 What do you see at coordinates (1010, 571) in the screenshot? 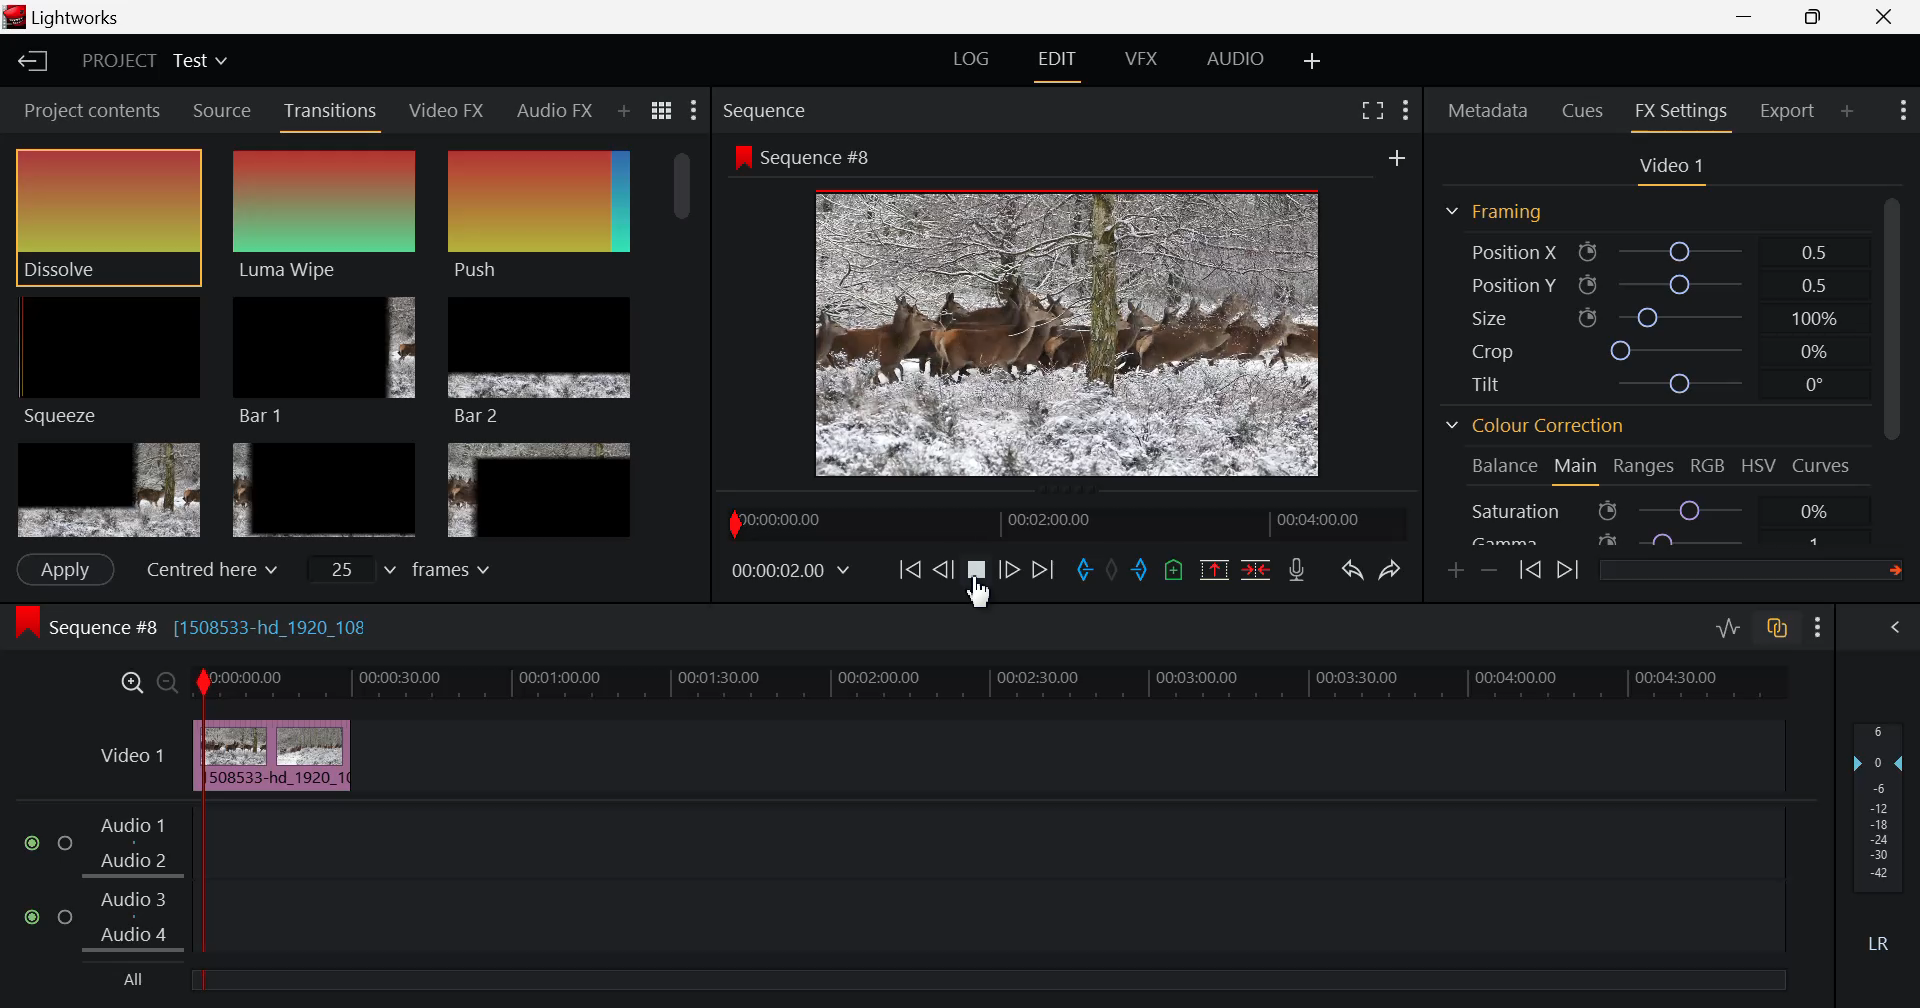
I see `Go Forward` at bounding box center [1010, 571].